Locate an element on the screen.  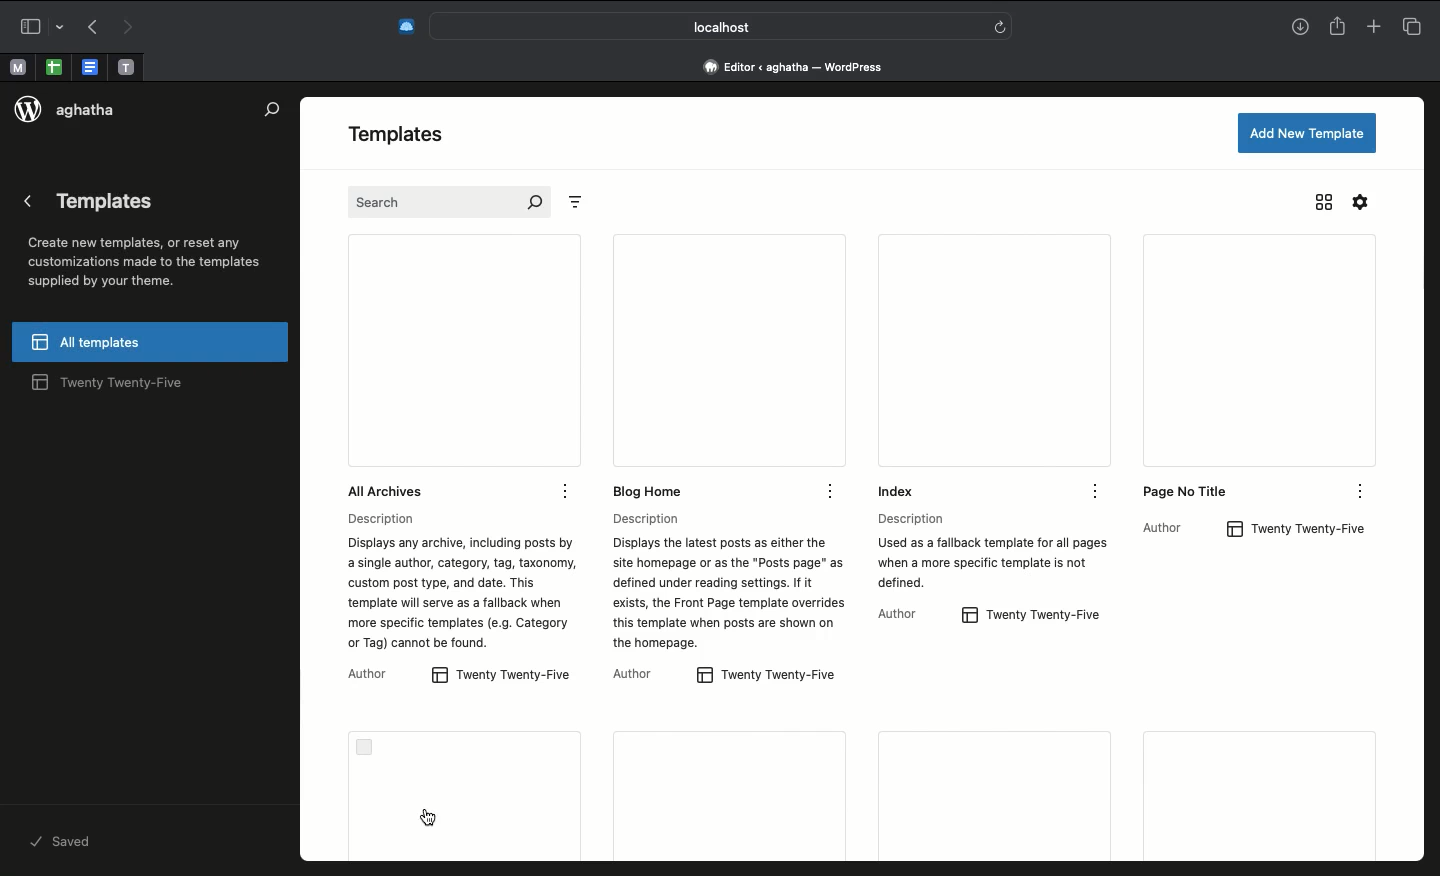
twenty twenty-five is located at coordinates (503, 675).